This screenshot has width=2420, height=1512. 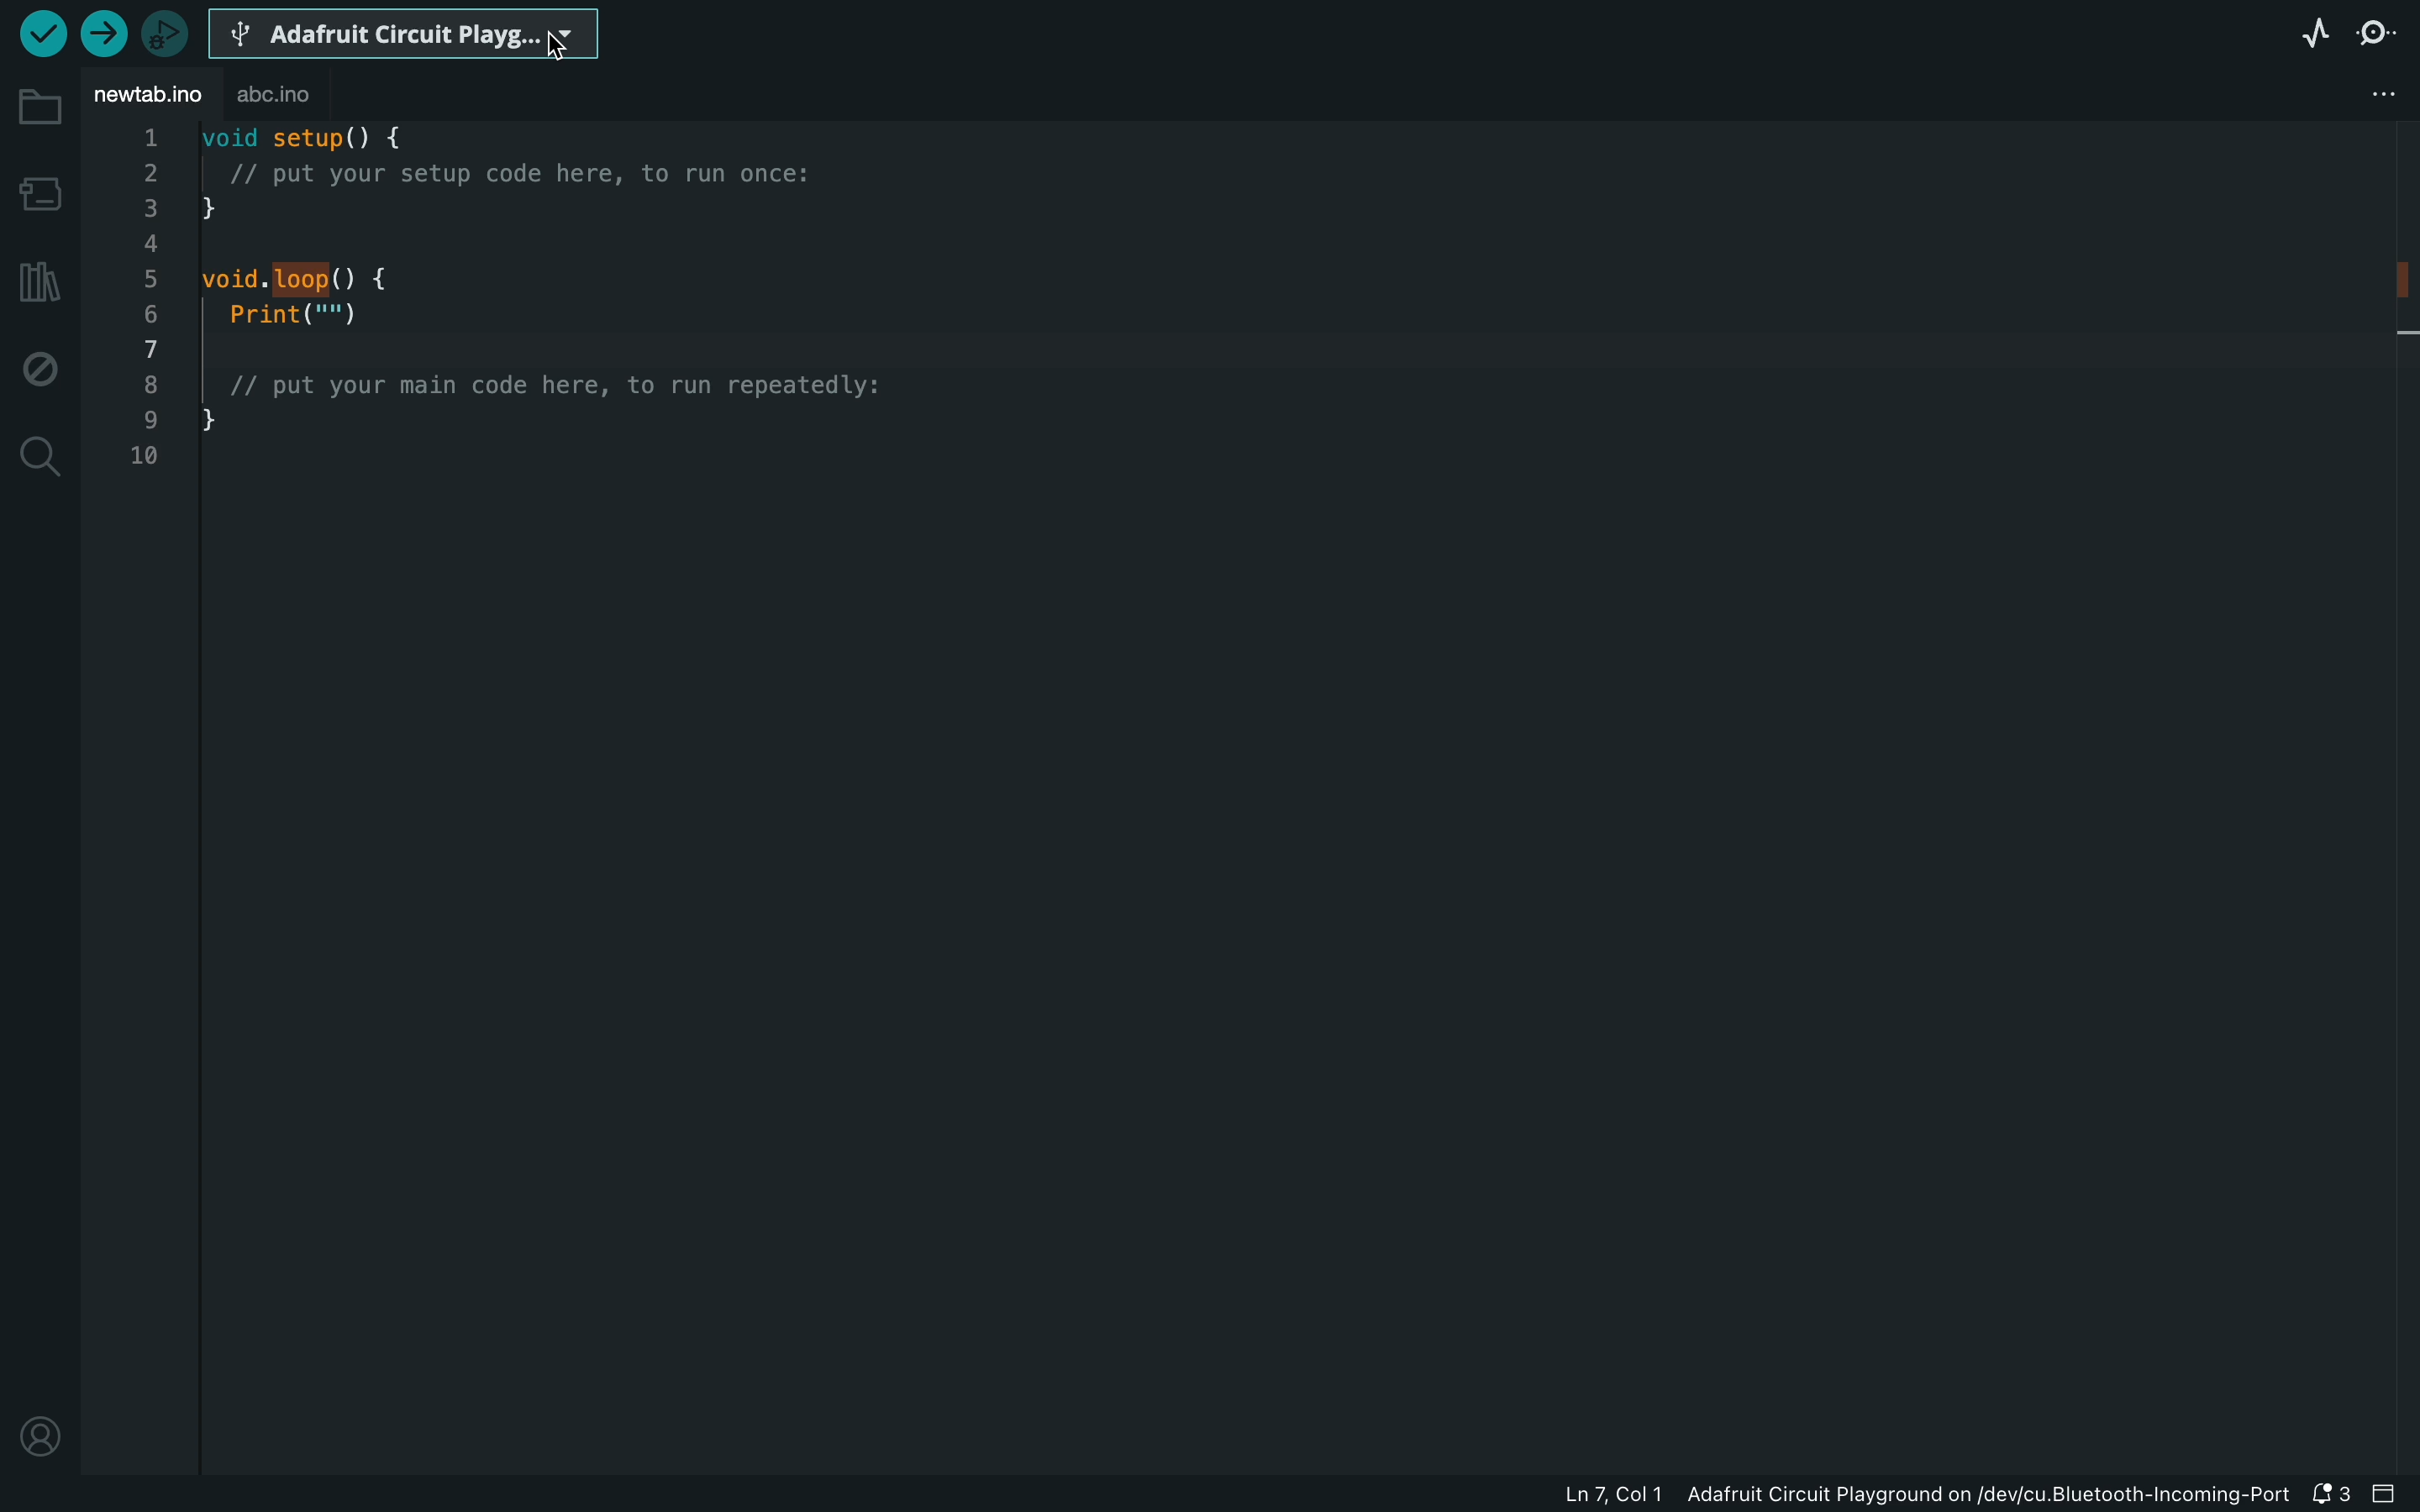 I want to click on abc, so click(x=277, y=95).